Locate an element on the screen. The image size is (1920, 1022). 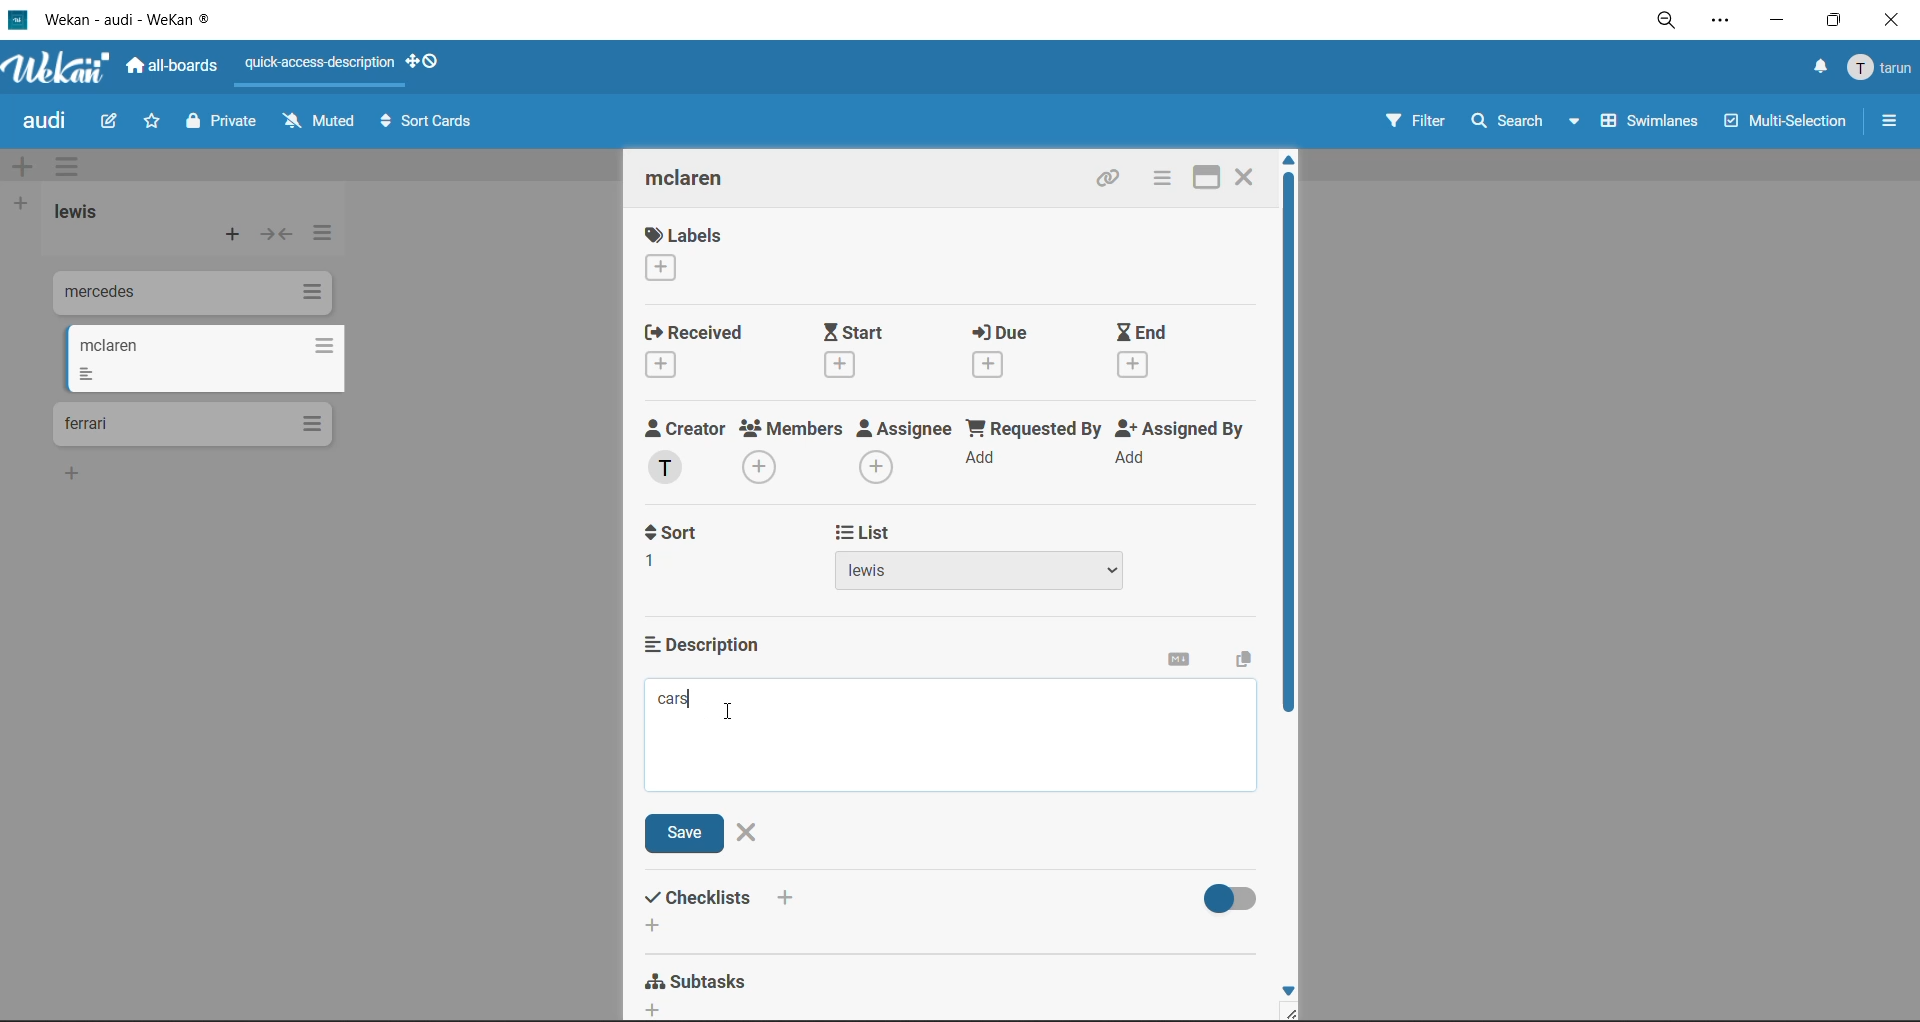
labels is located at coordinates (685, 253).